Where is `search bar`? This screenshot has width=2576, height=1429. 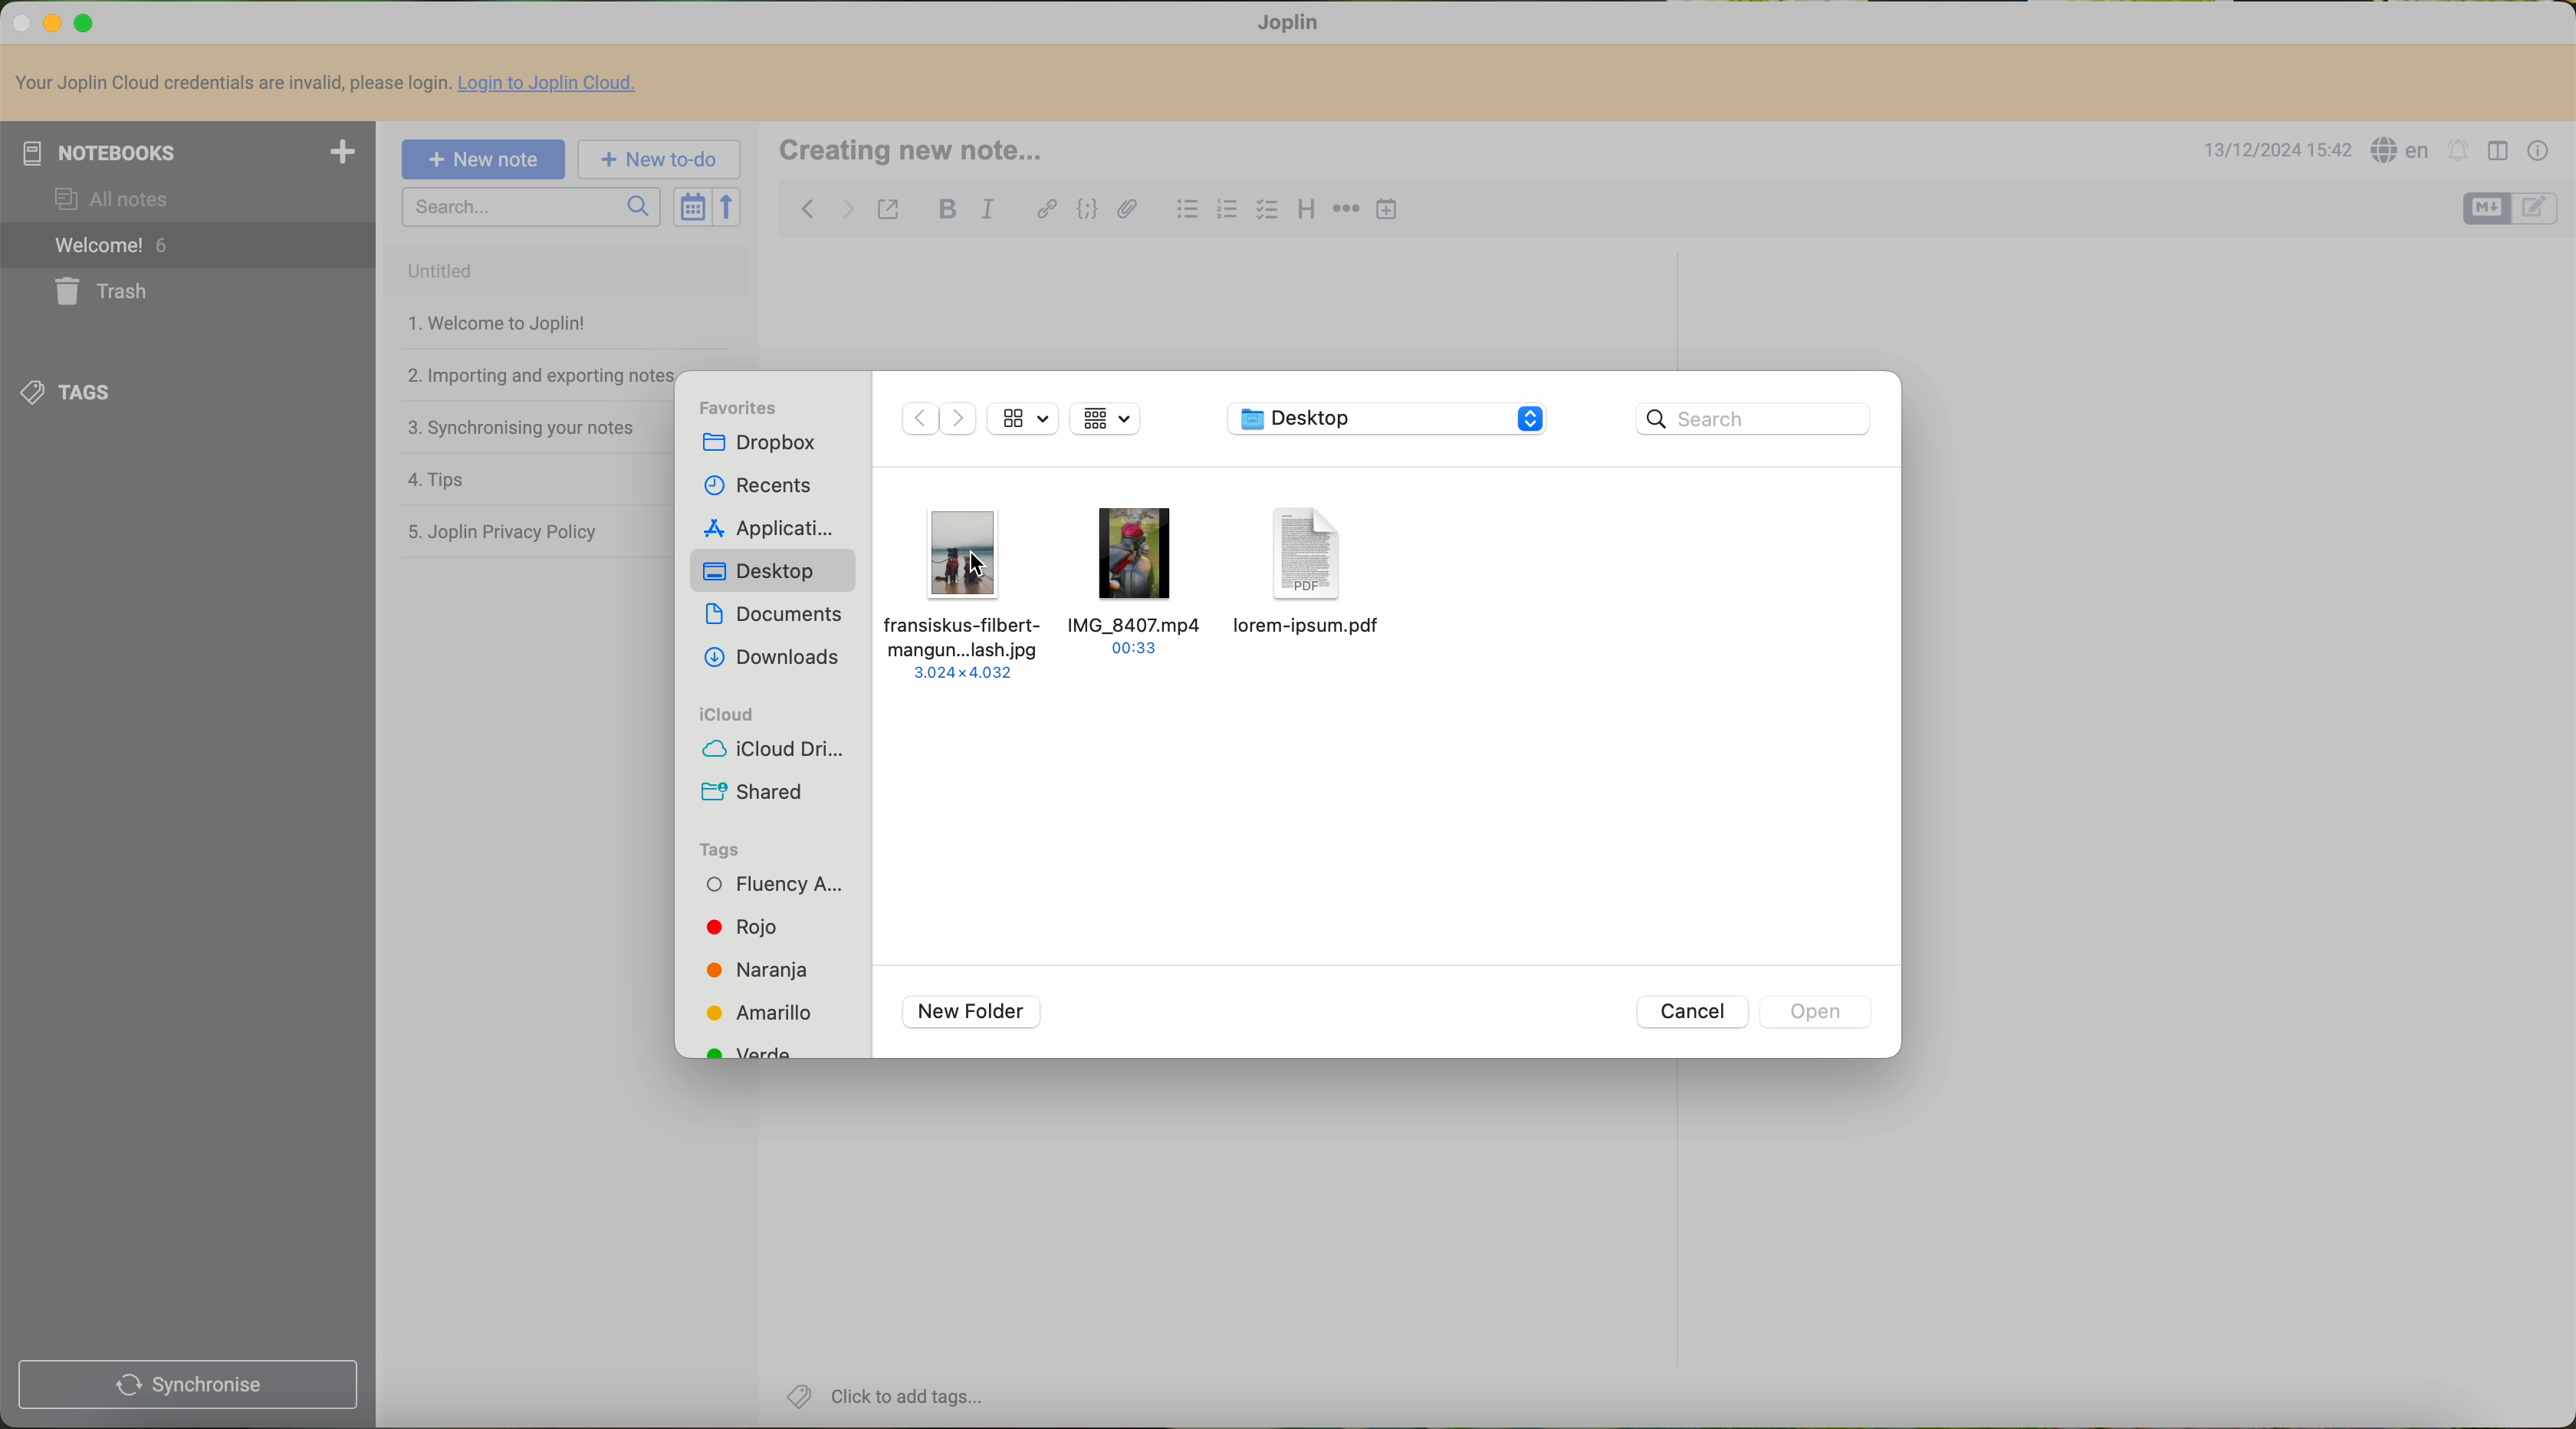 search bar is located at coordinates (531, 207).